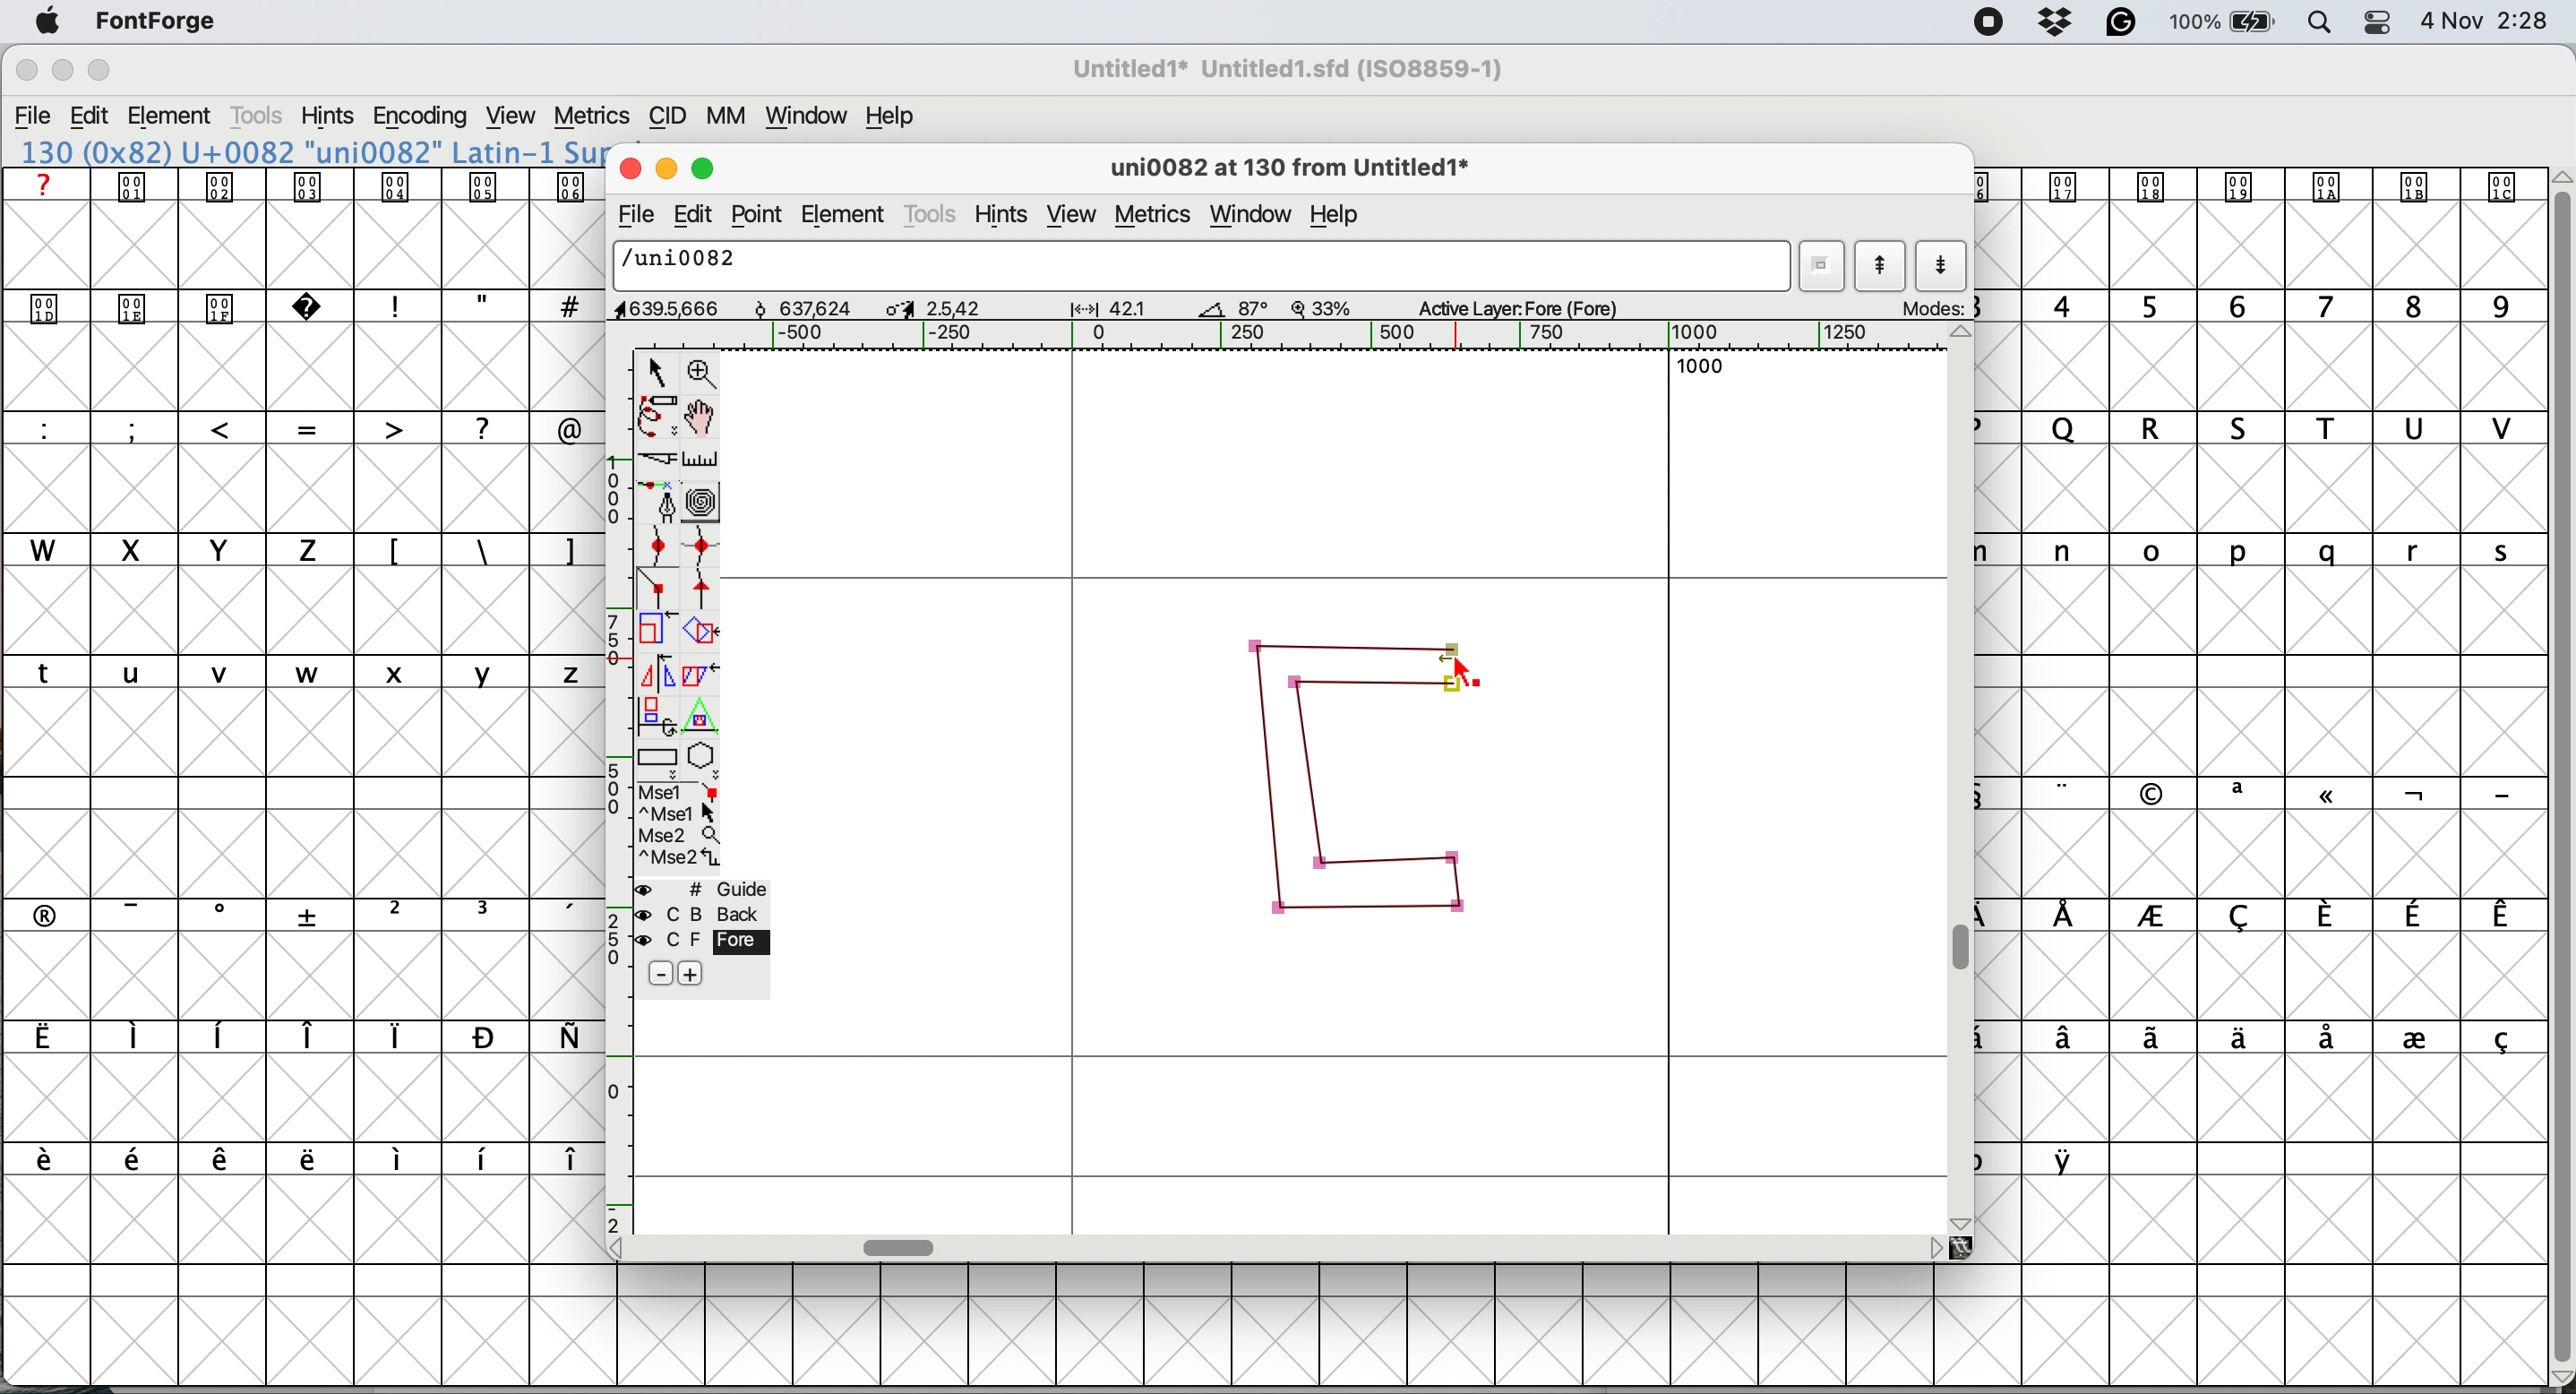 This screenshot has width=2576, height=1394. What do you see at coordinates (1990, 23) in the screenshot?
I see `screen recorder` at bounding box center [1990, 23].